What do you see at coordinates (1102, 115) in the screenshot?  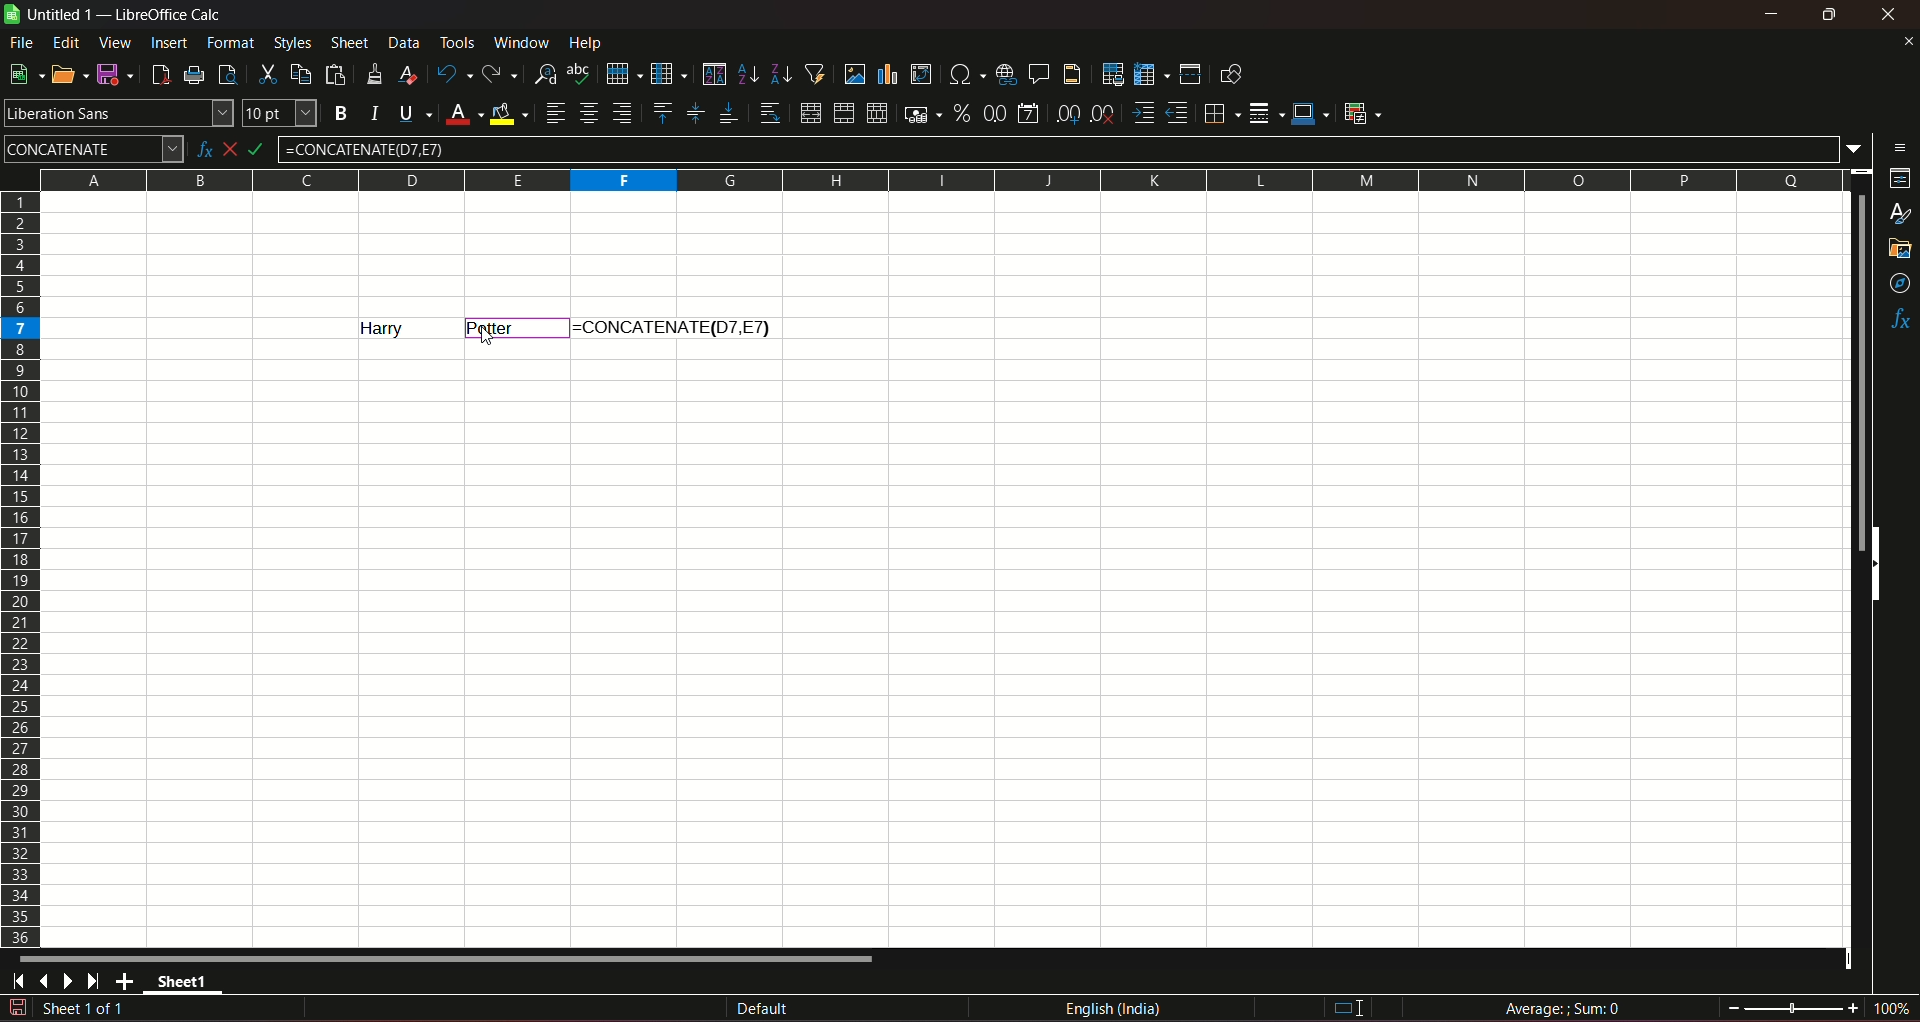 I see `delete decimal place` at bounding box center [1102, 115].